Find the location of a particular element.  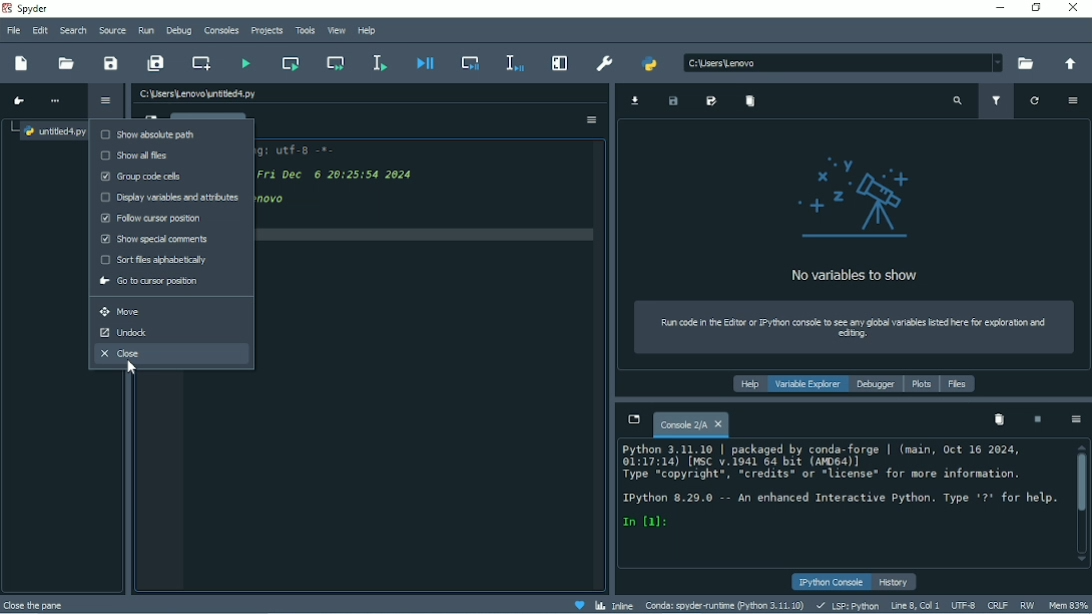

IPython console is located at coordinates (830, 582).